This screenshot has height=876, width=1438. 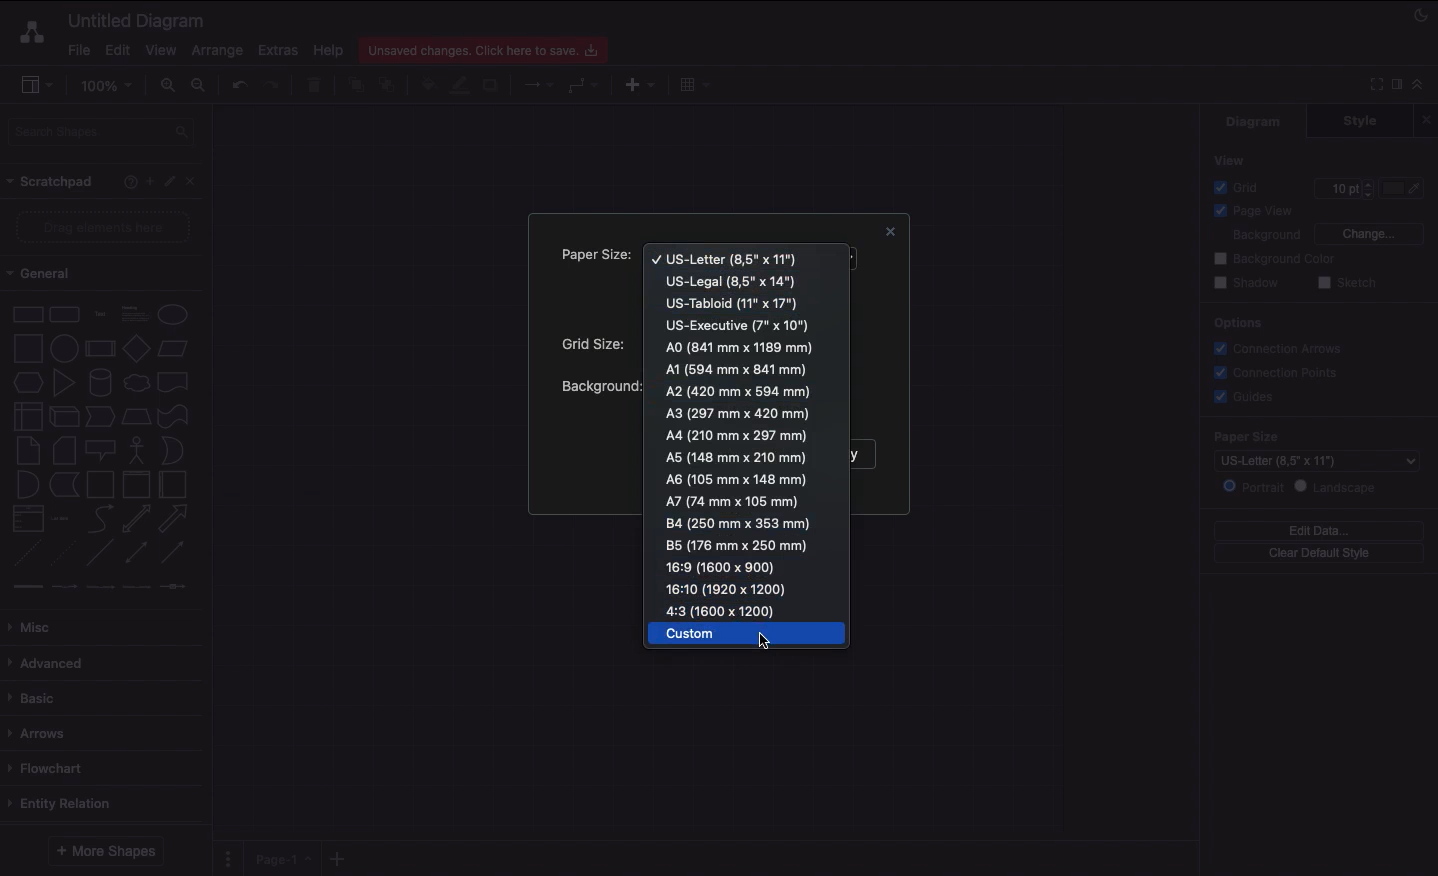 What do you see at coordinates (730, 499) in the screenshot?
I see `A7` at bounding box center [730, 499].